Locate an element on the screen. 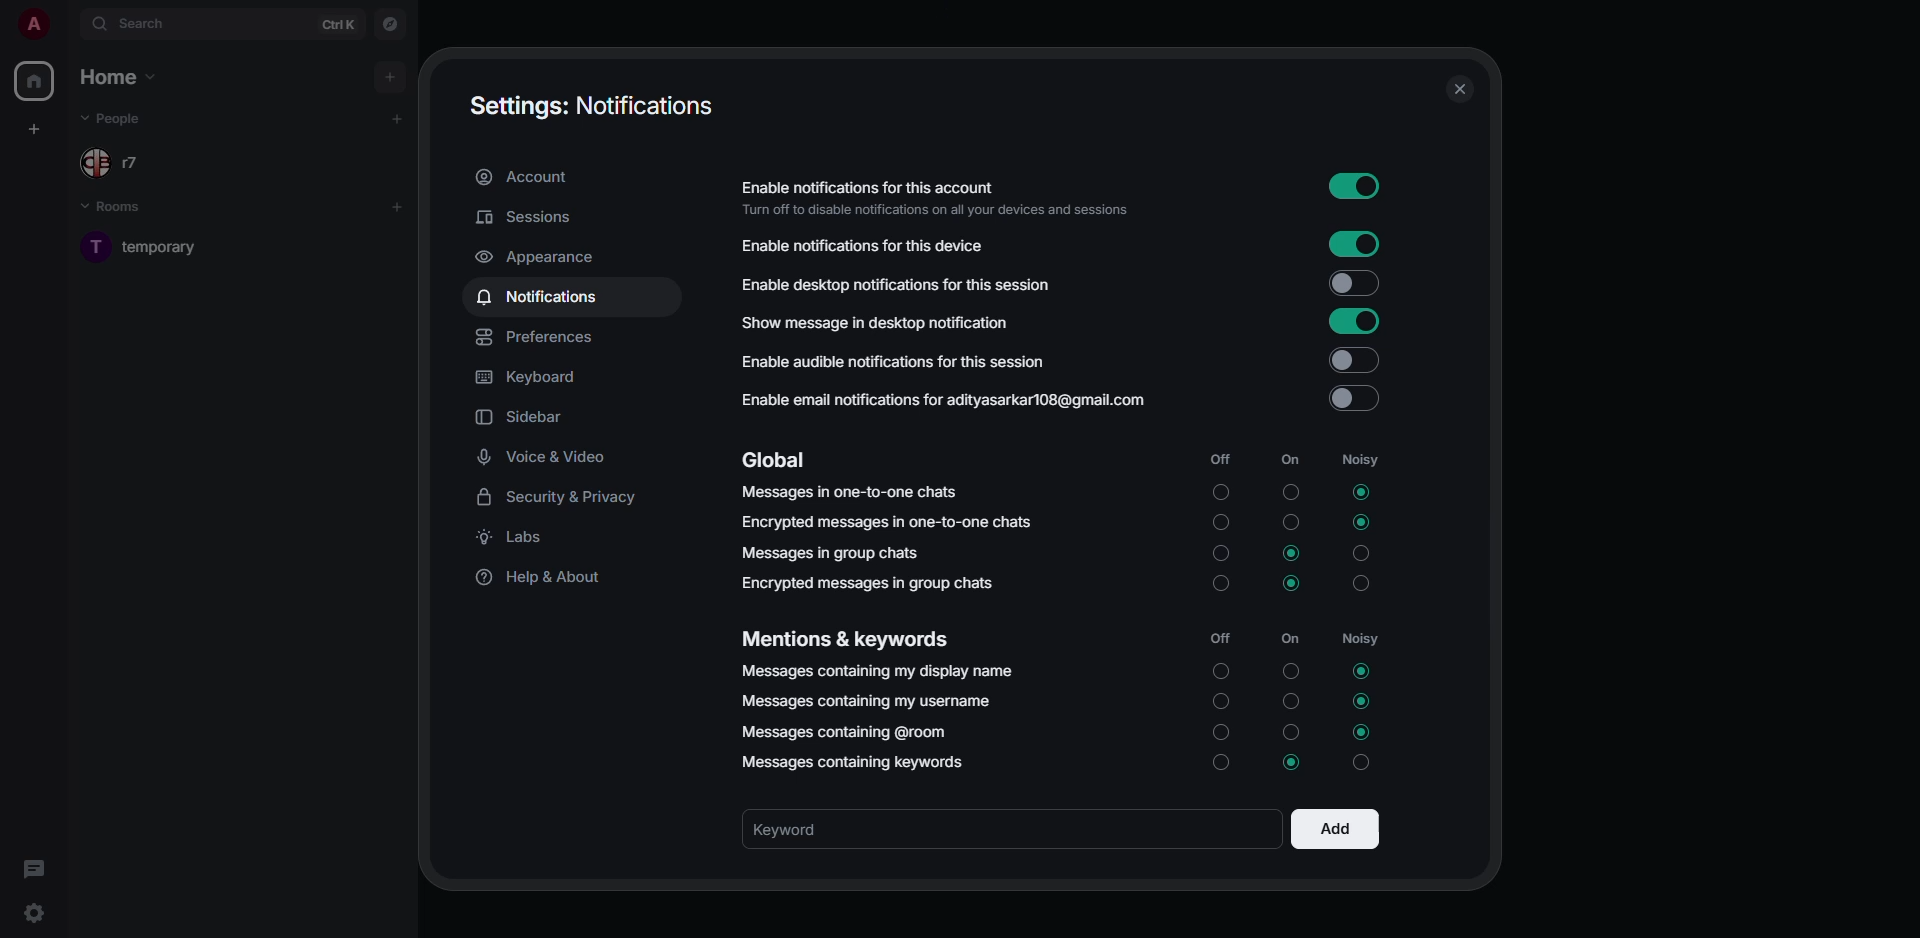 The image size is (1920, 938). selected is located at coordinates (1363, 700).